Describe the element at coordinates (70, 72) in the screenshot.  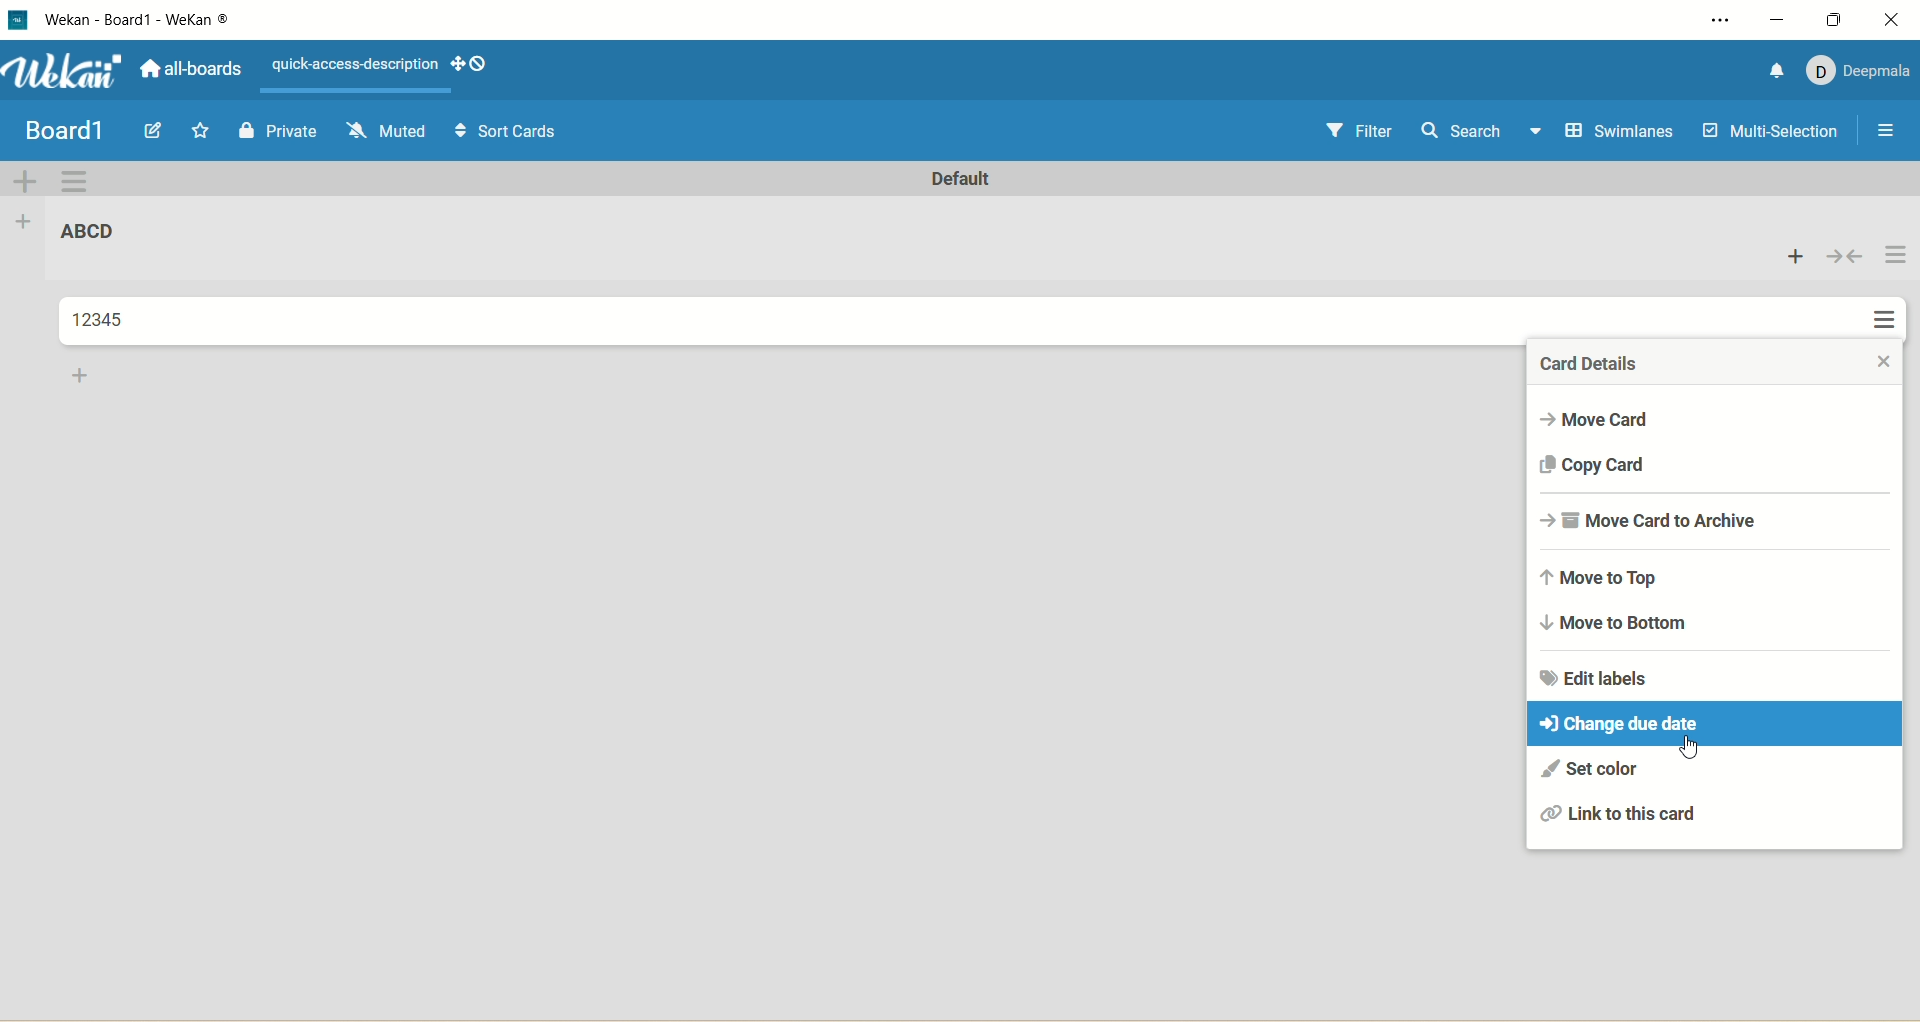
I see `wekan` at that location.